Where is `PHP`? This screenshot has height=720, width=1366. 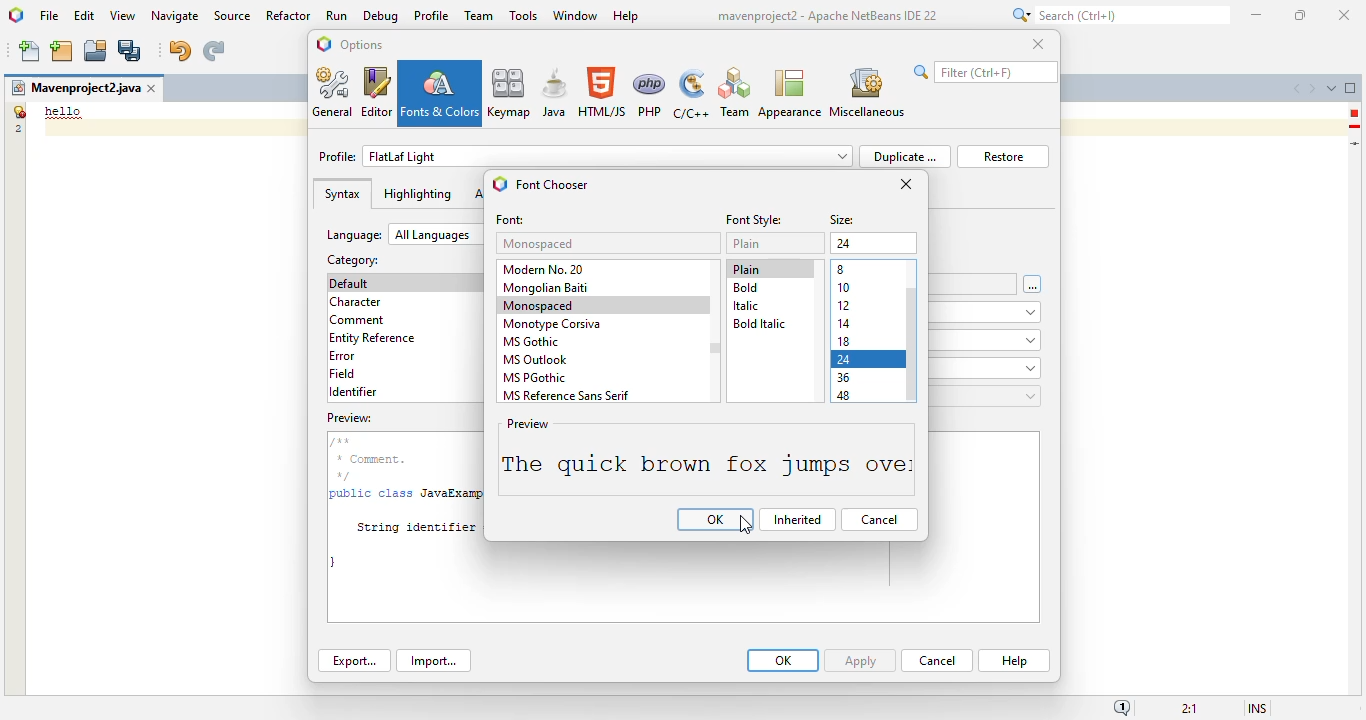 PHP is located at coordinates (650, 94).